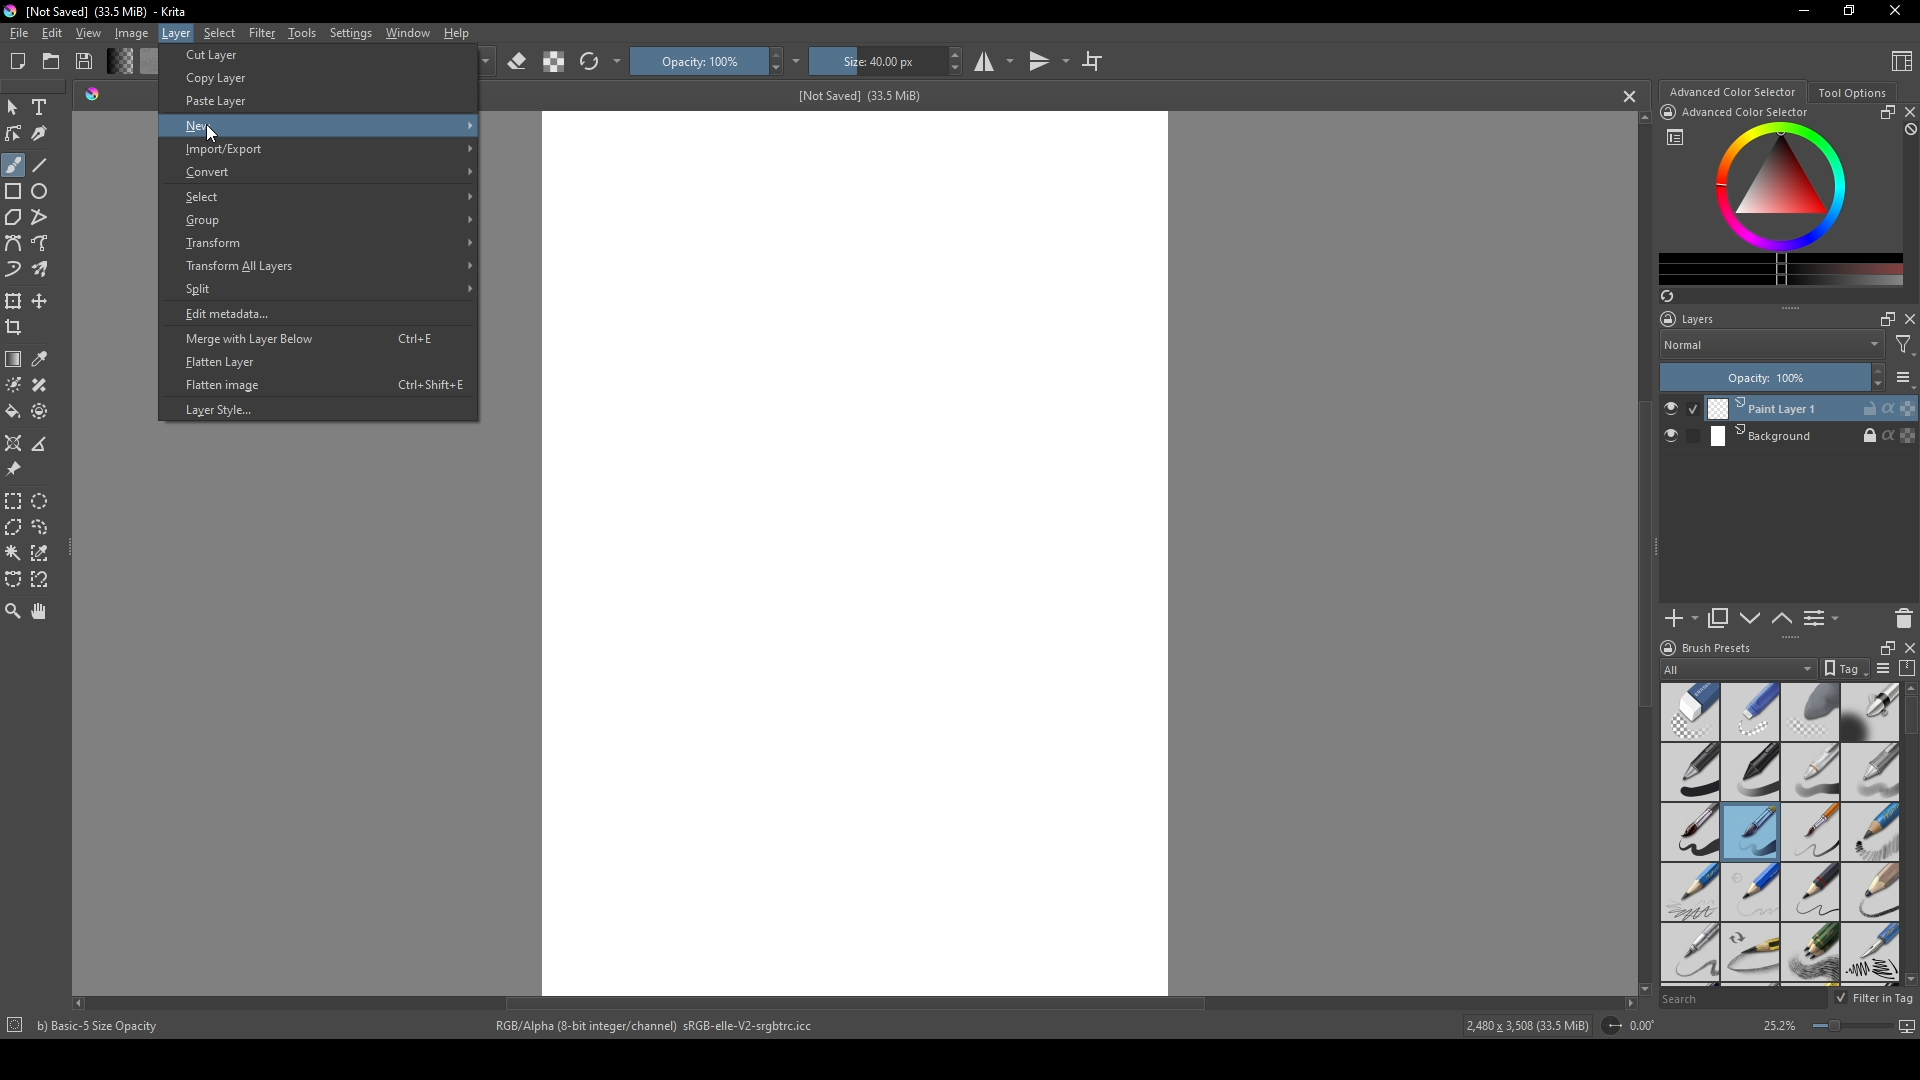 This screenshot has height=1080, width=1920. I want to click on transform, so click(14, 300).